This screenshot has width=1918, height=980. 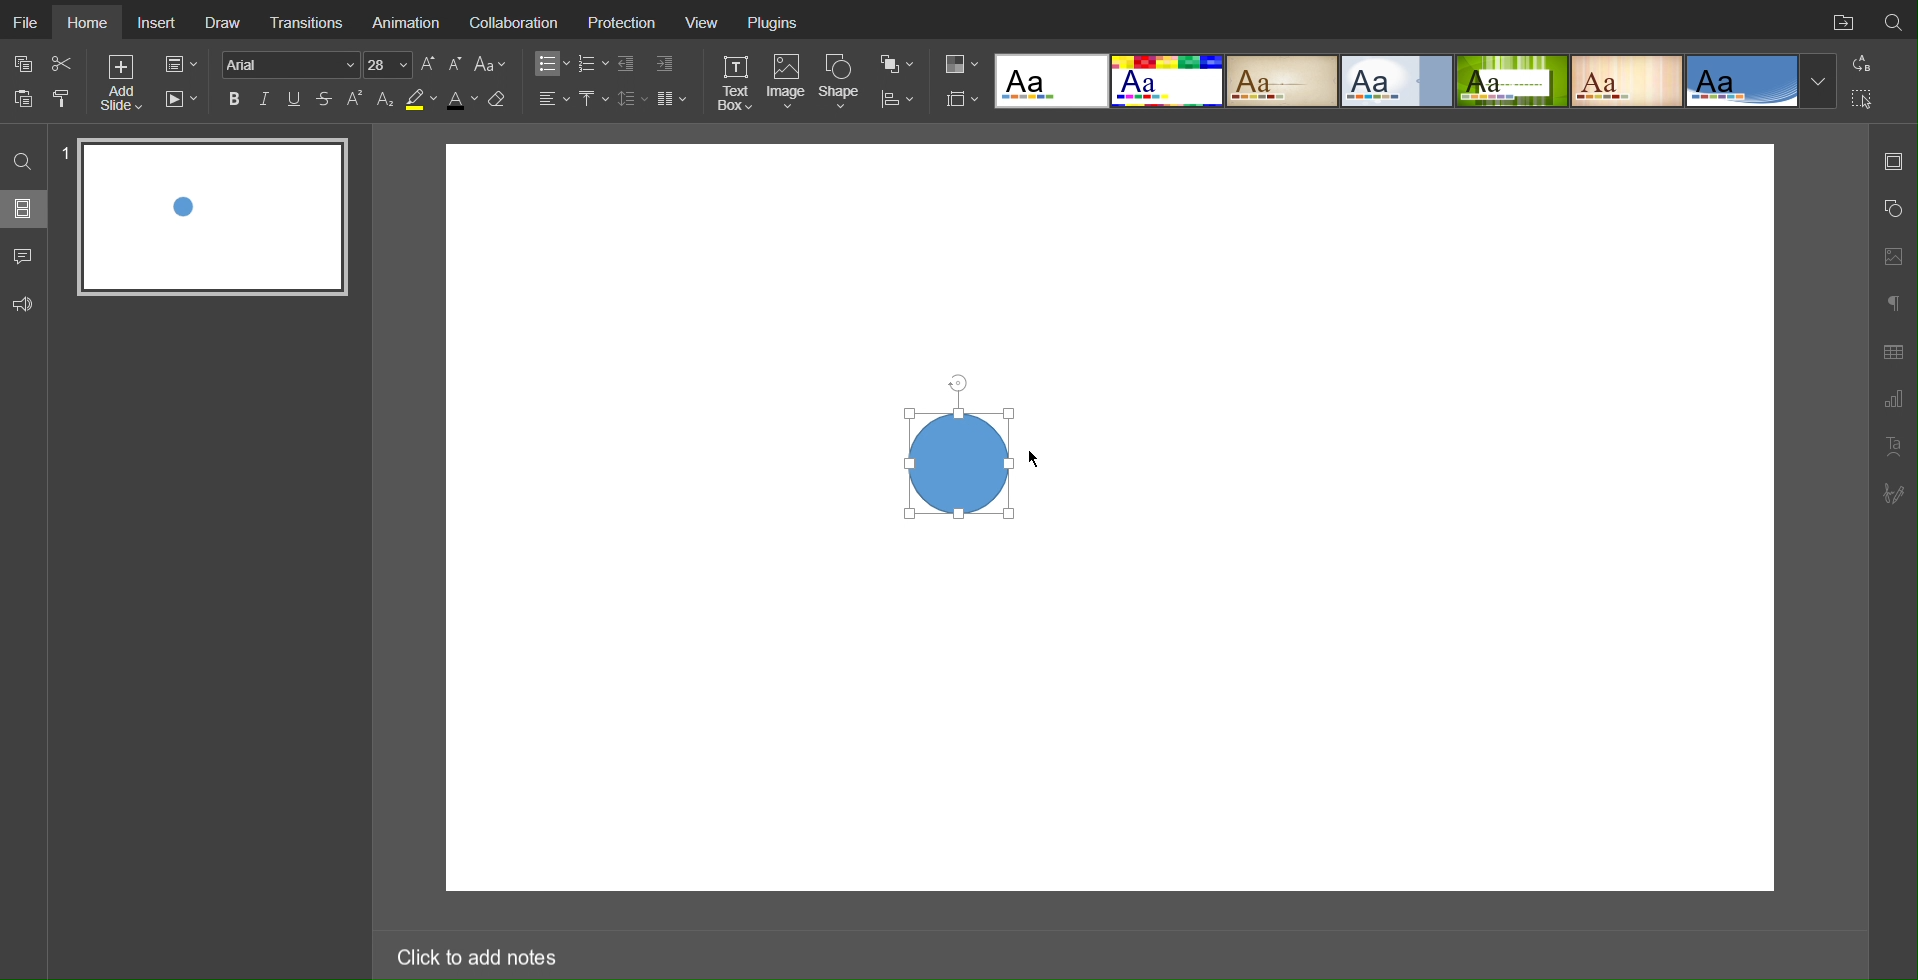 I want to click on Line Spacing, so click(x=632, y=98).